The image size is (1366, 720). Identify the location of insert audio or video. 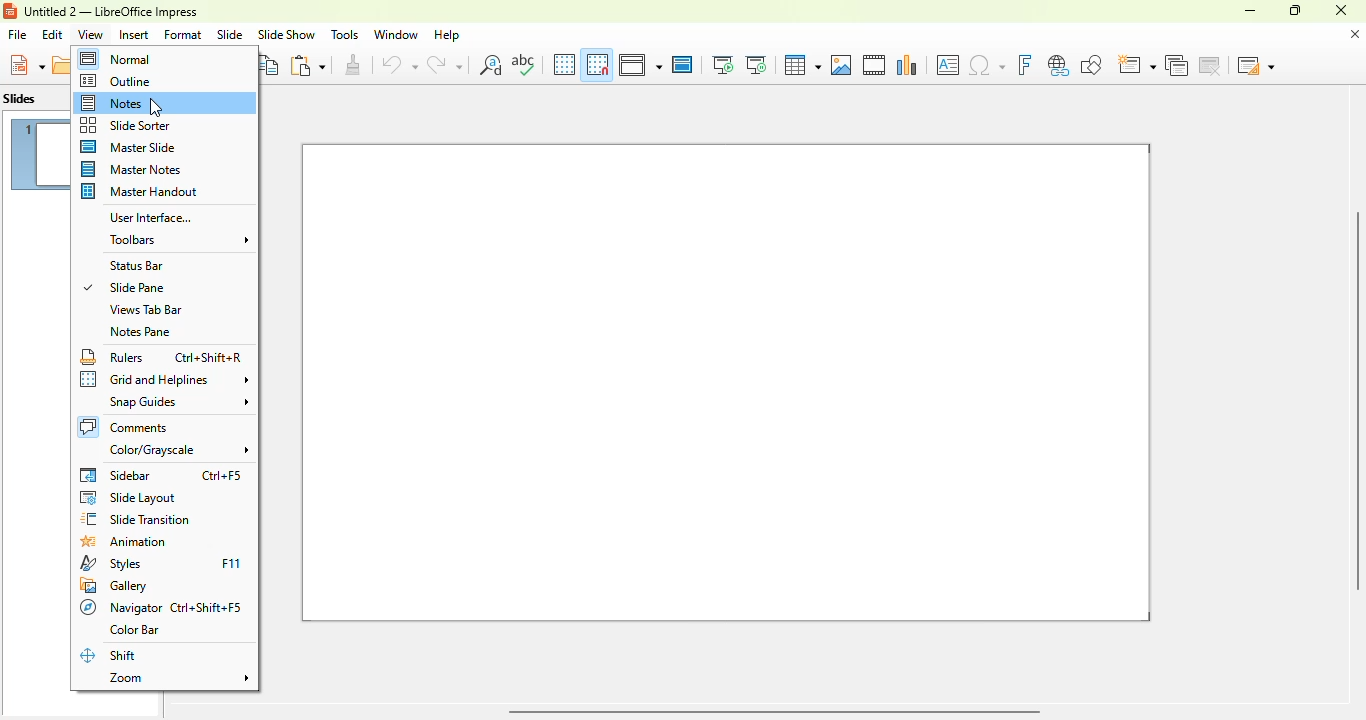
(875, 64).